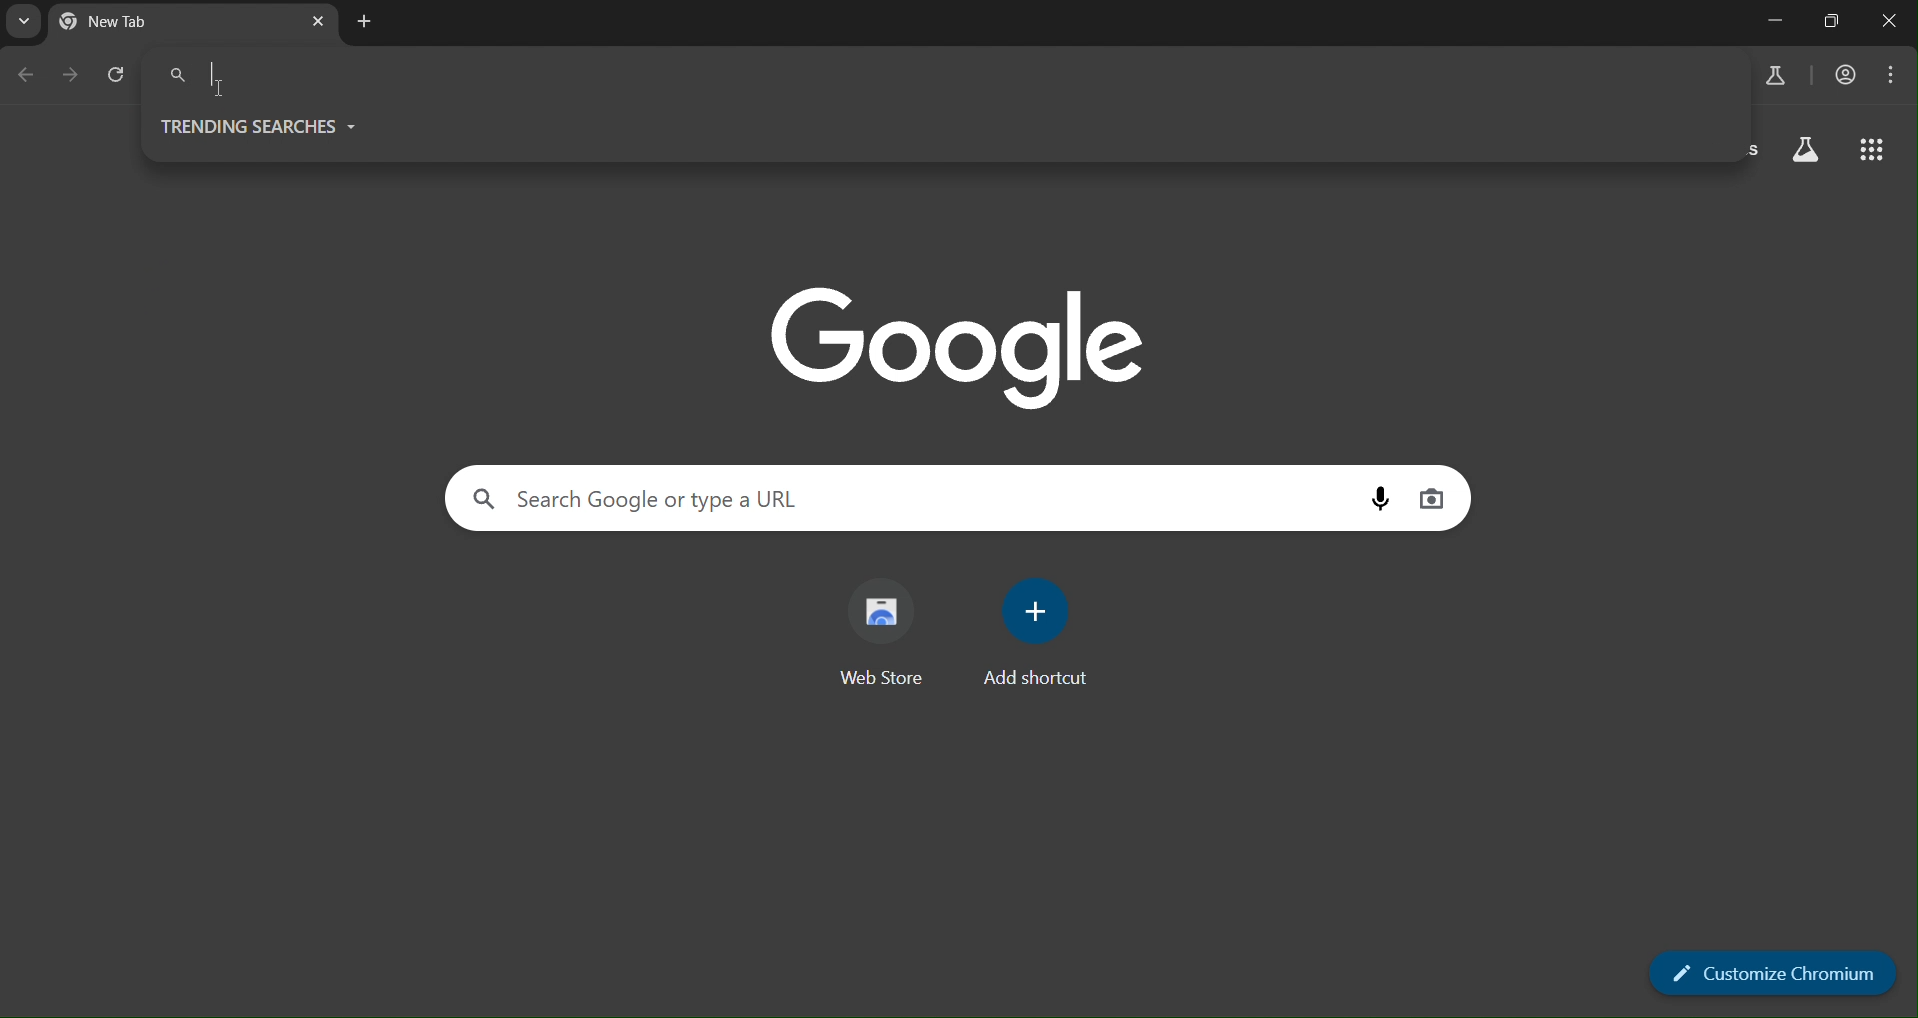 The height and width of the screenshot is (1018, 1918). Describe the element at coordinates (1894, 74) in the screenshot. I see `menu` at that location.